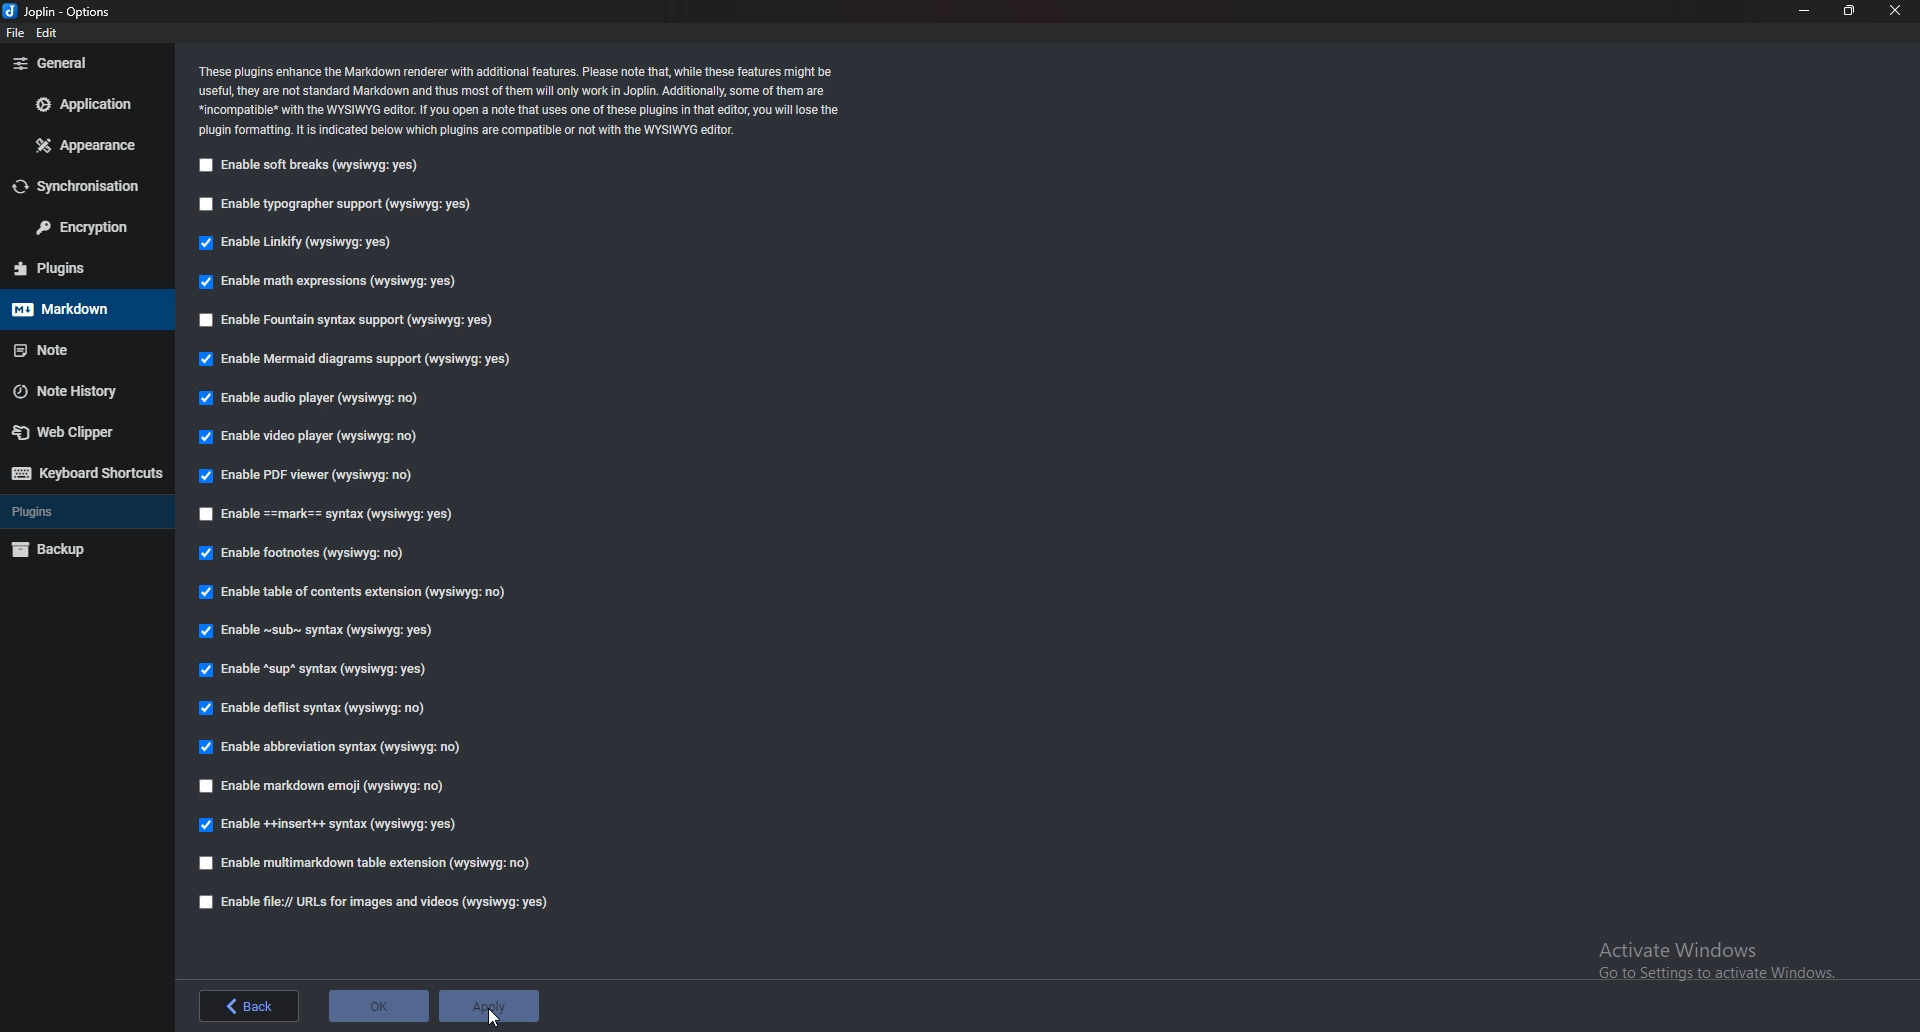 The image size is (1920, 1032). What do you see at coordinates (86, 62) in the screenshot?
I see `general` at bounding box center [86, 62].